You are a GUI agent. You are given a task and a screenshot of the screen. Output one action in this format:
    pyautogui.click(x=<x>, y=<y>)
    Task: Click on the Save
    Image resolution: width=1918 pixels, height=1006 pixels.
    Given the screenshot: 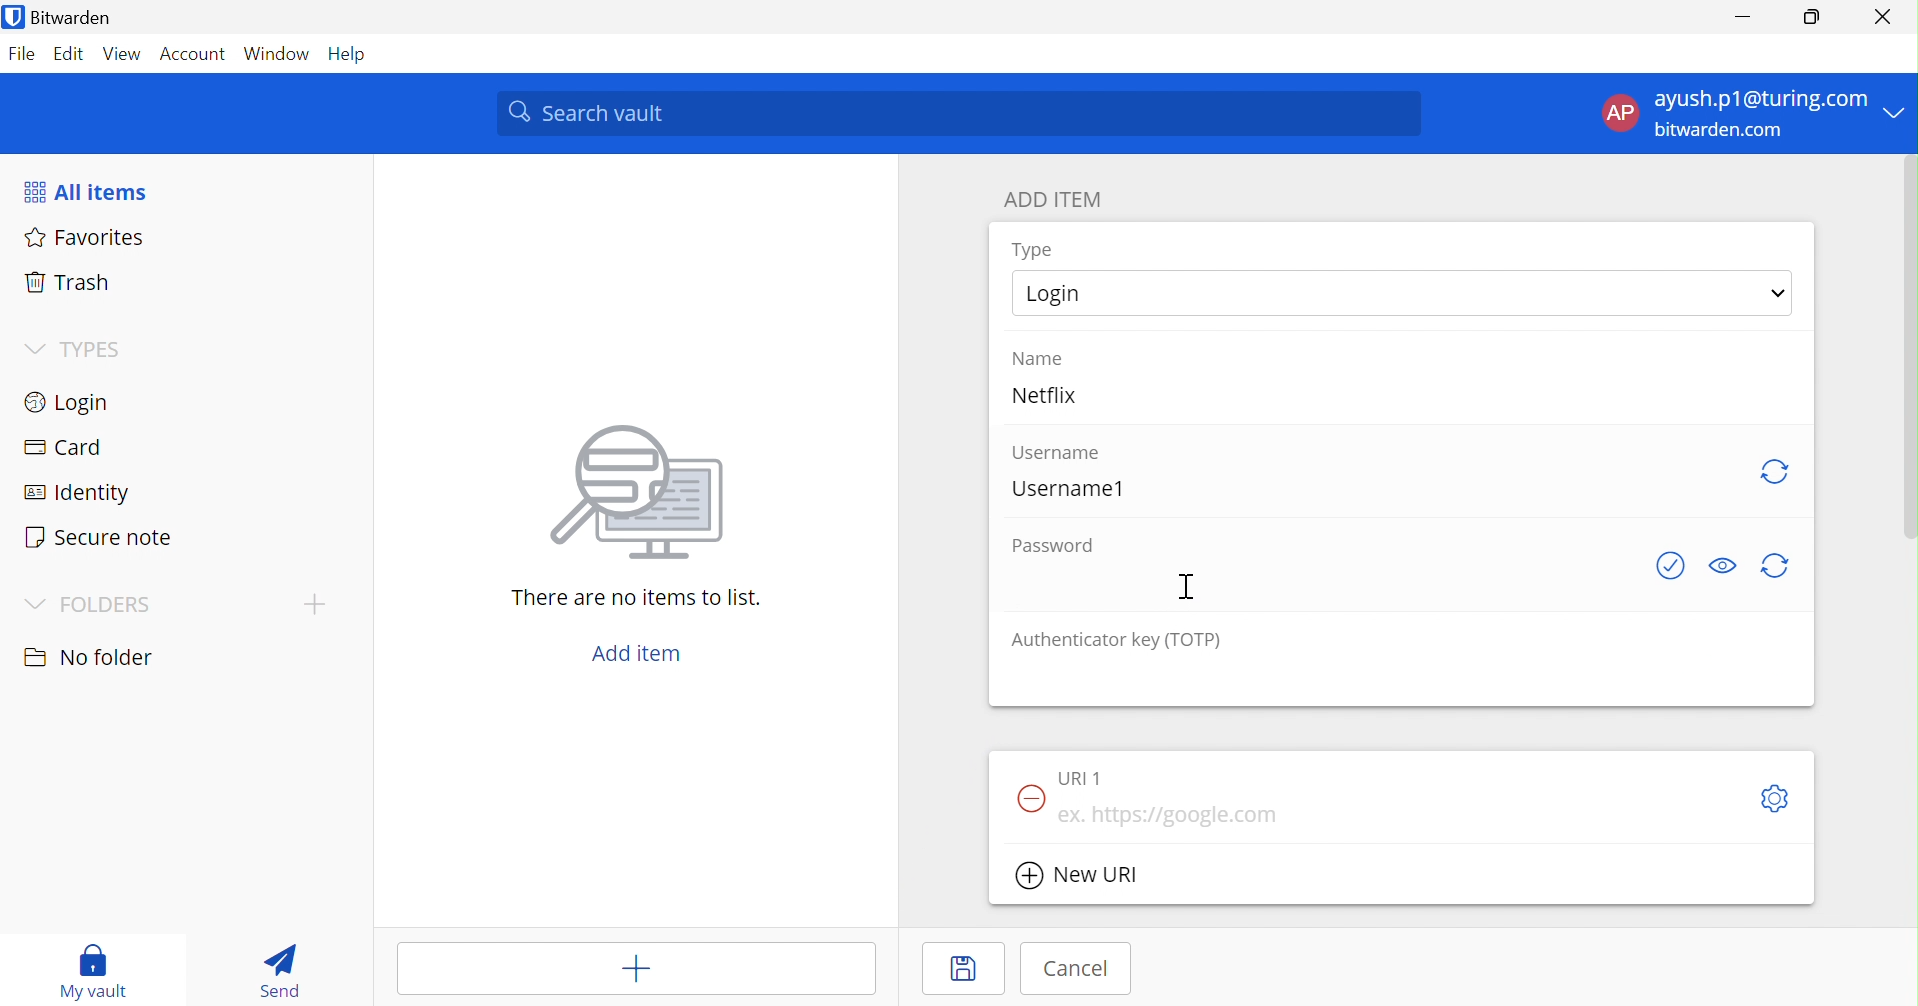 What is the action you would take?
    pyautogui.click(x=964, y=967)
    